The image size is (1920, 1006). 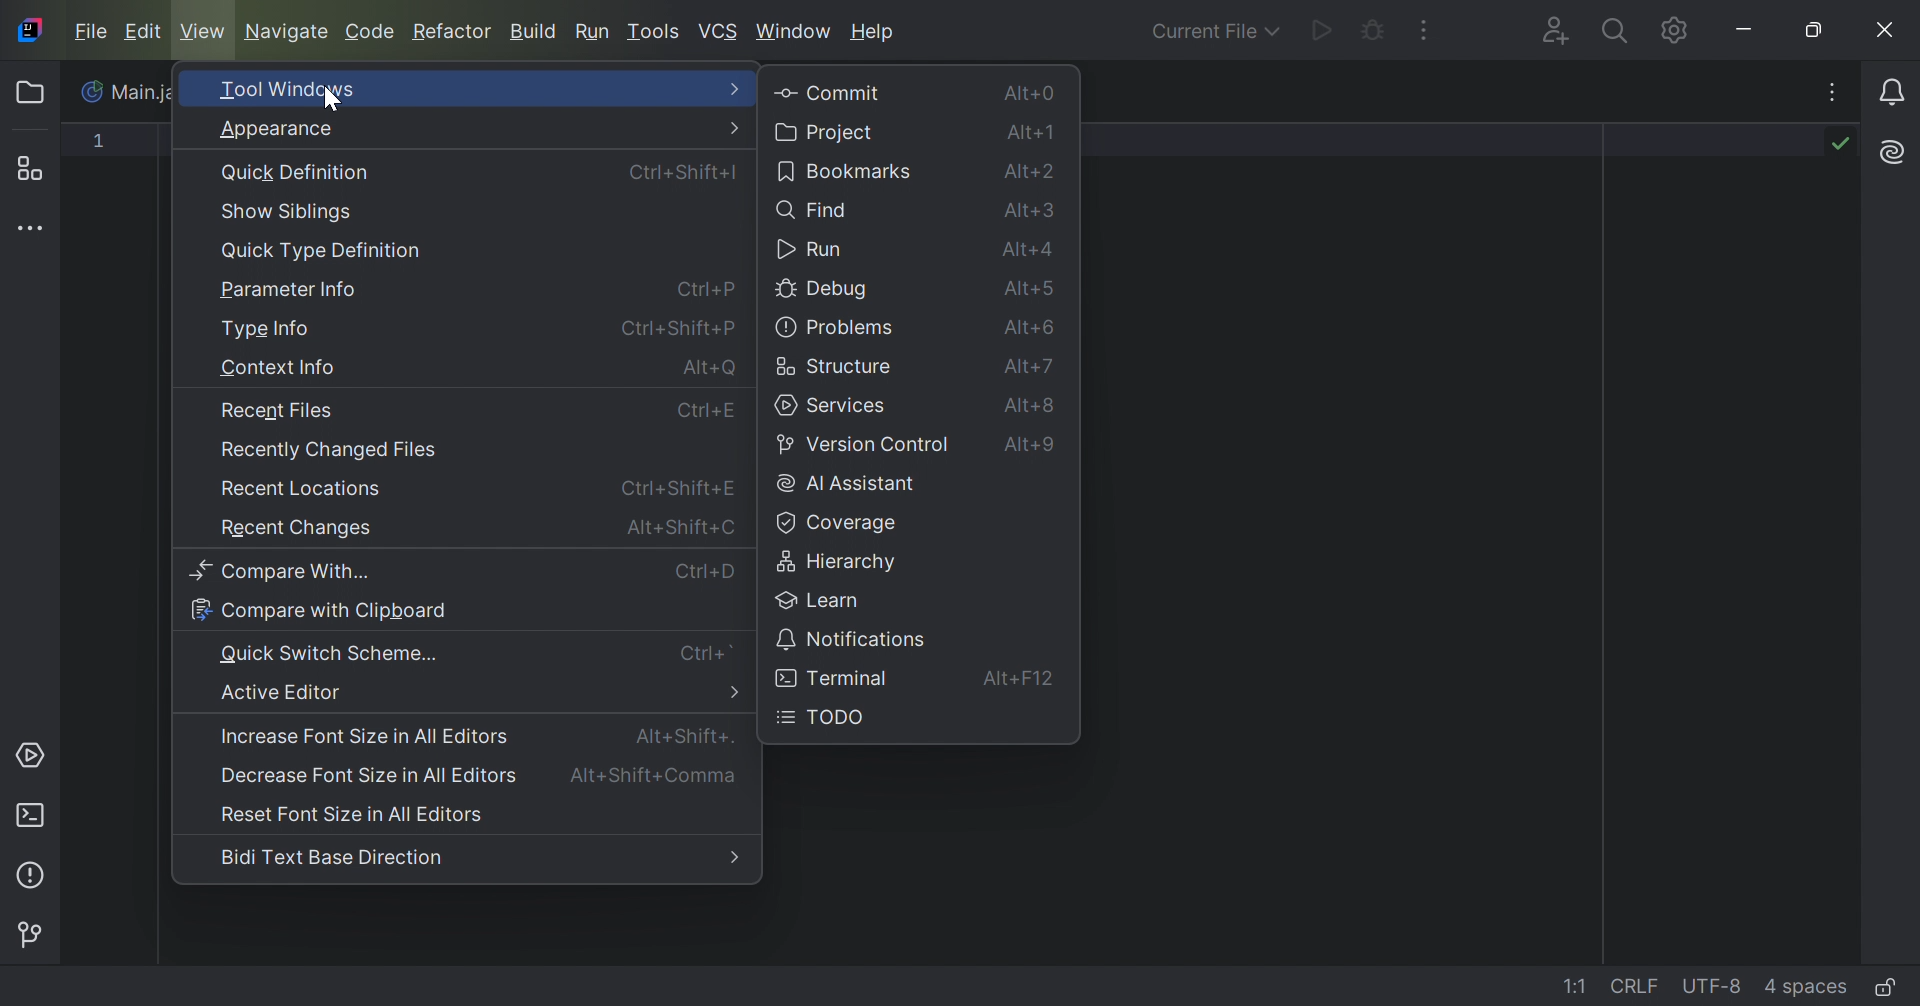 I want to click on Learn, so click(x=816, y=599).